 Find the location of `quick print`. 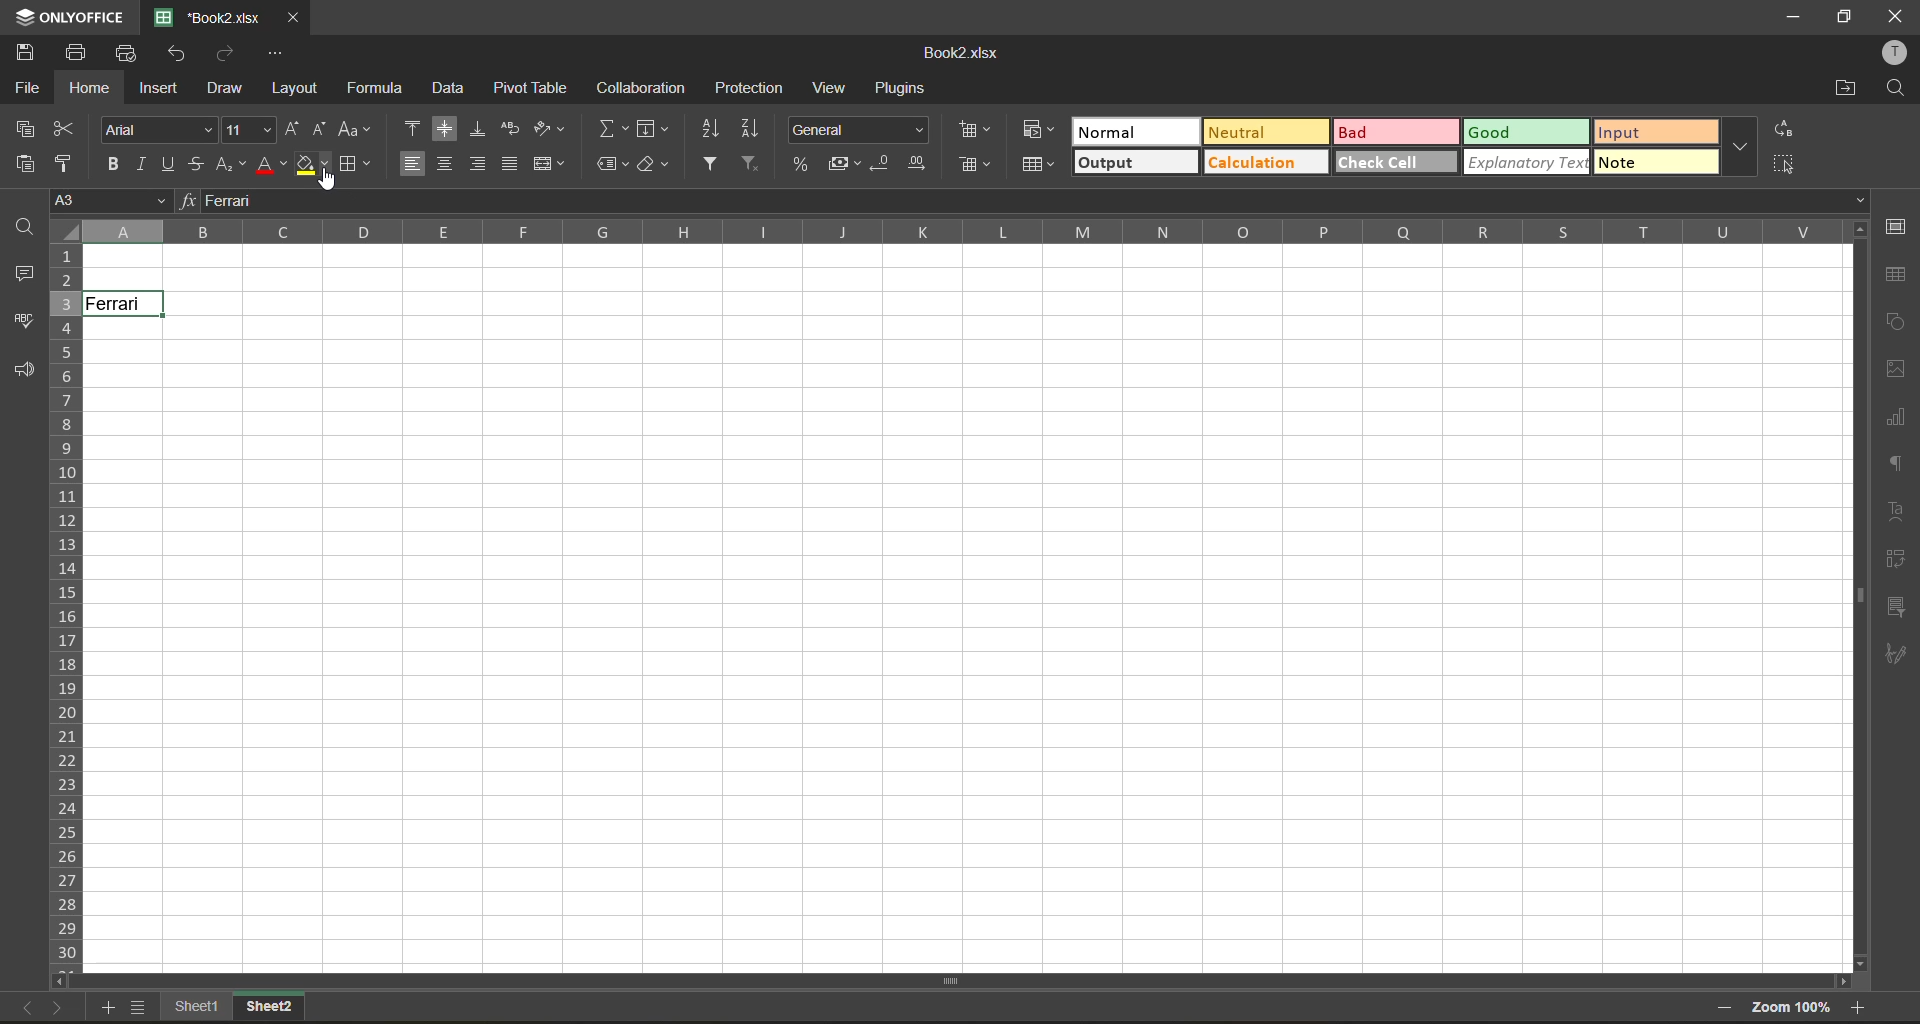

quick print is located at coordinates (127, 54).